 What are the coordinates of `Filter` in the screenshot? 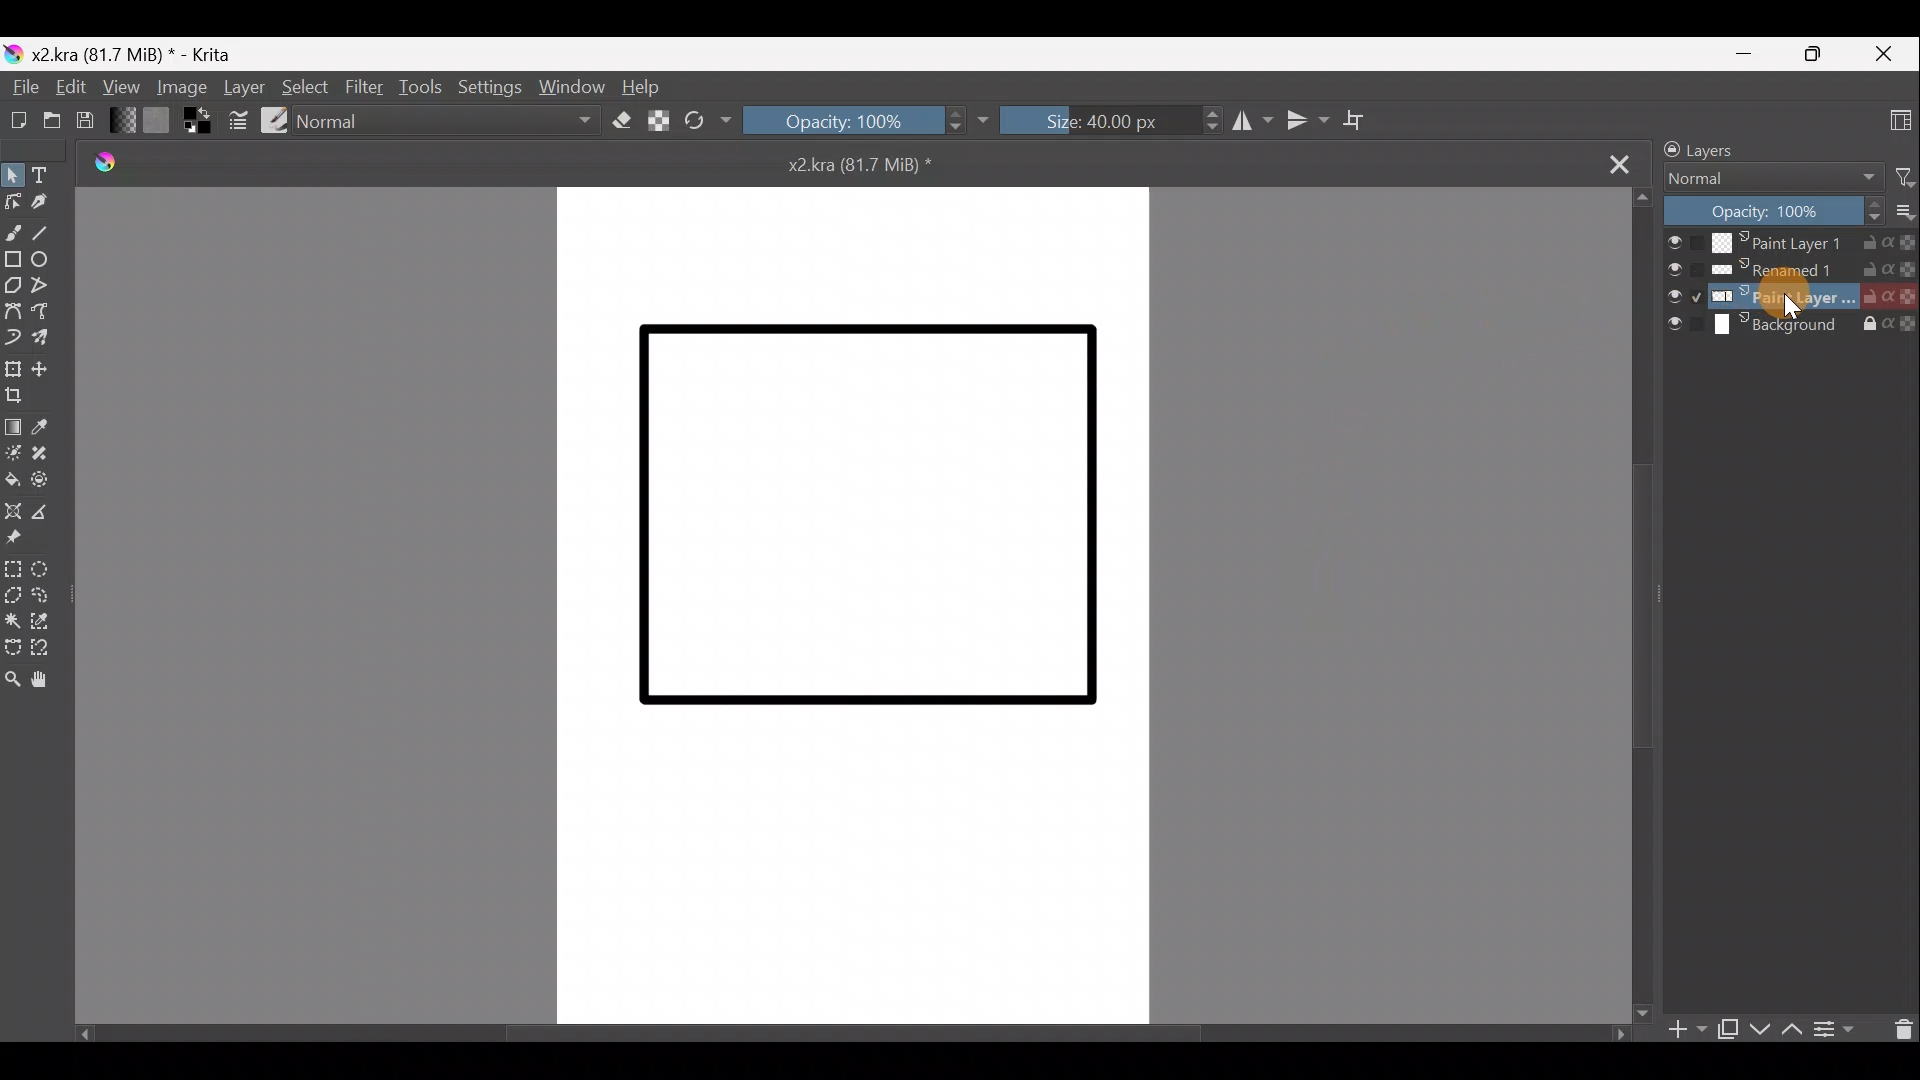 It's located at (365, 89).